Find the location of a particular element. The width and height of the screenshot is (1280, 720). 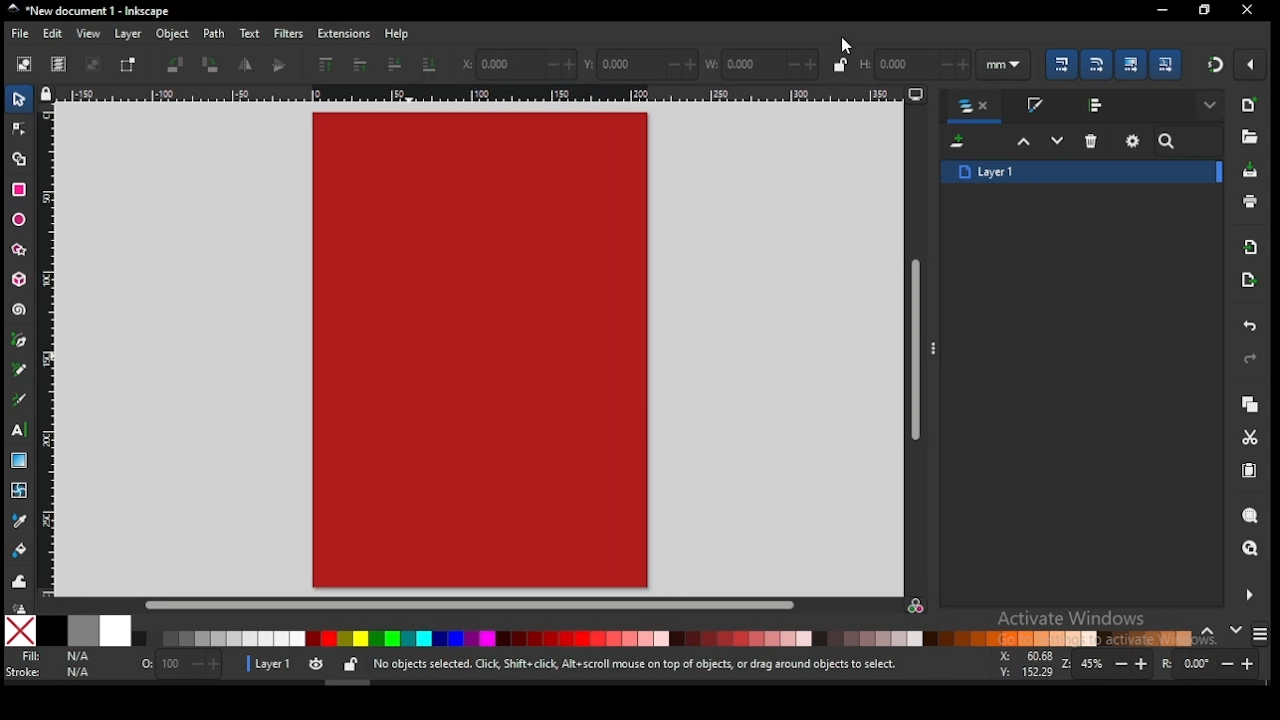

save is located at coordinates (1250, 169).